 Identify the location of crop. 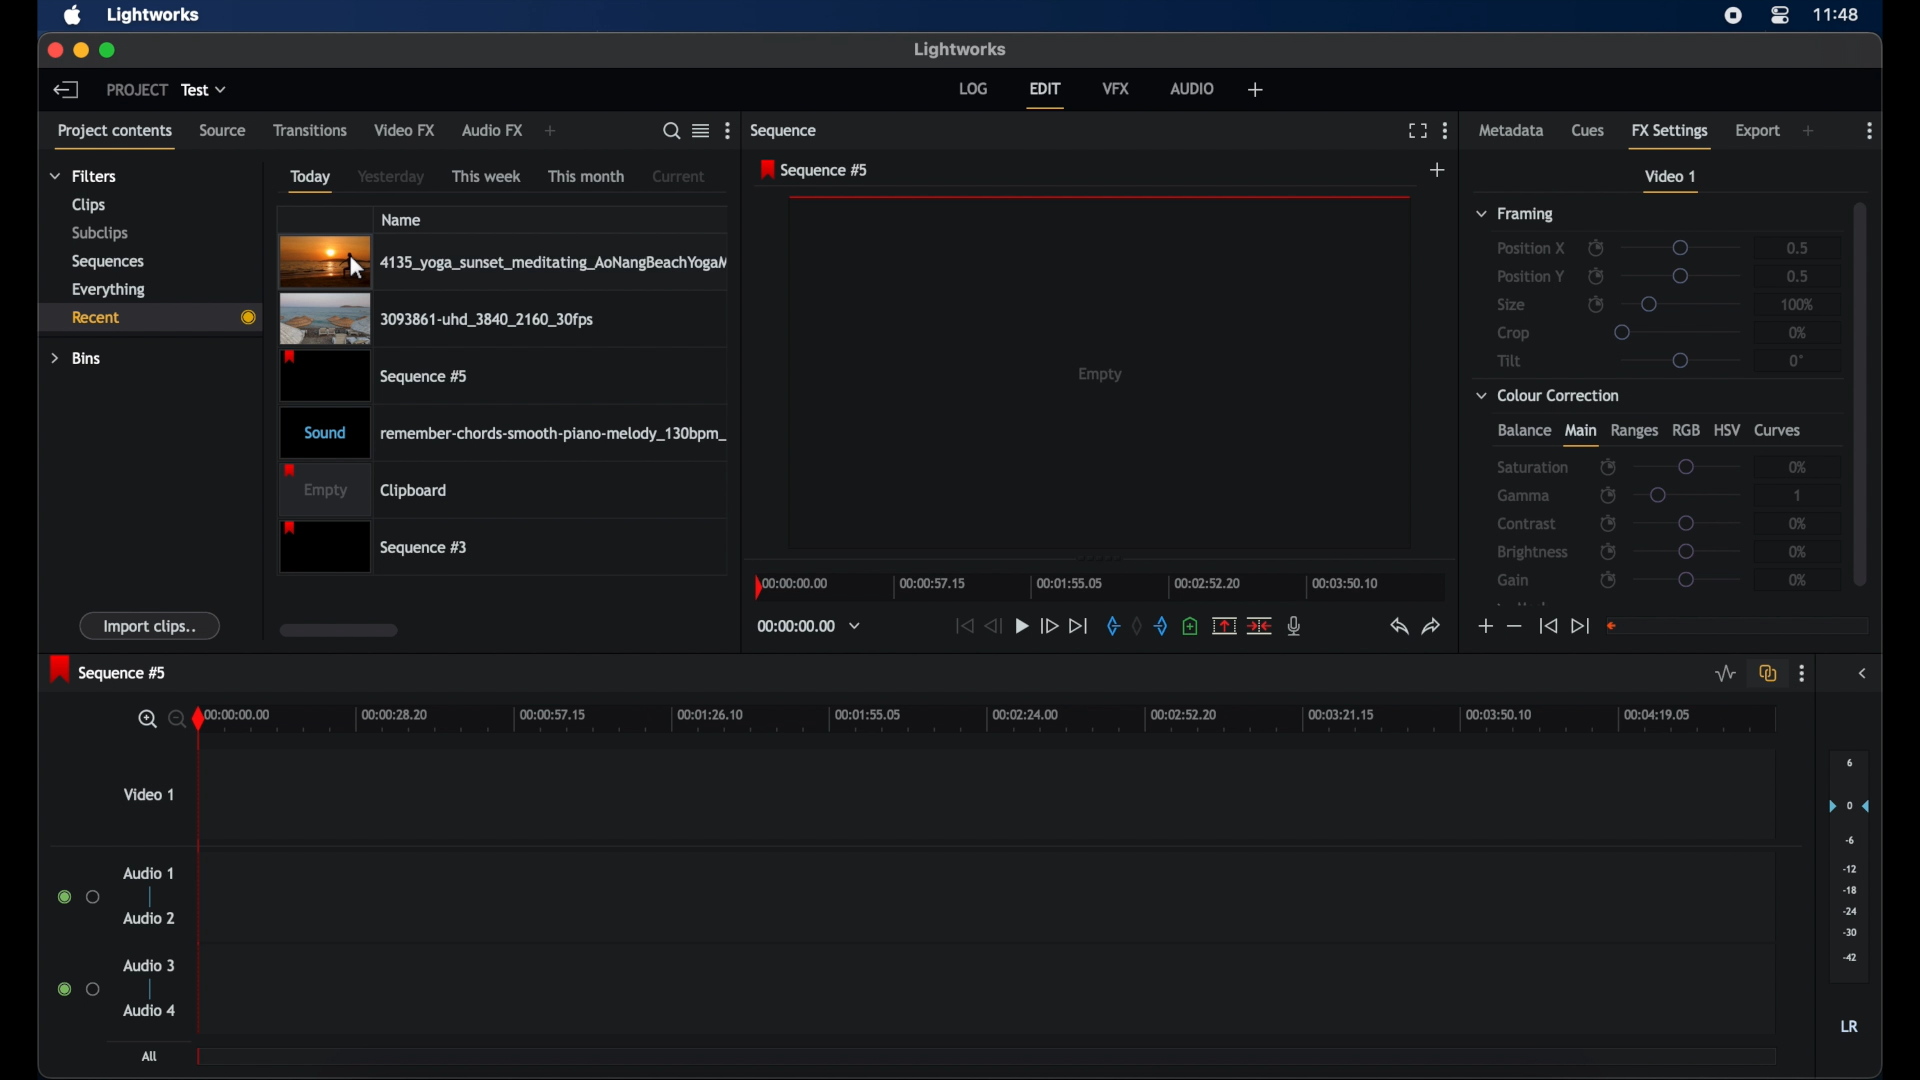
(1514, 333).